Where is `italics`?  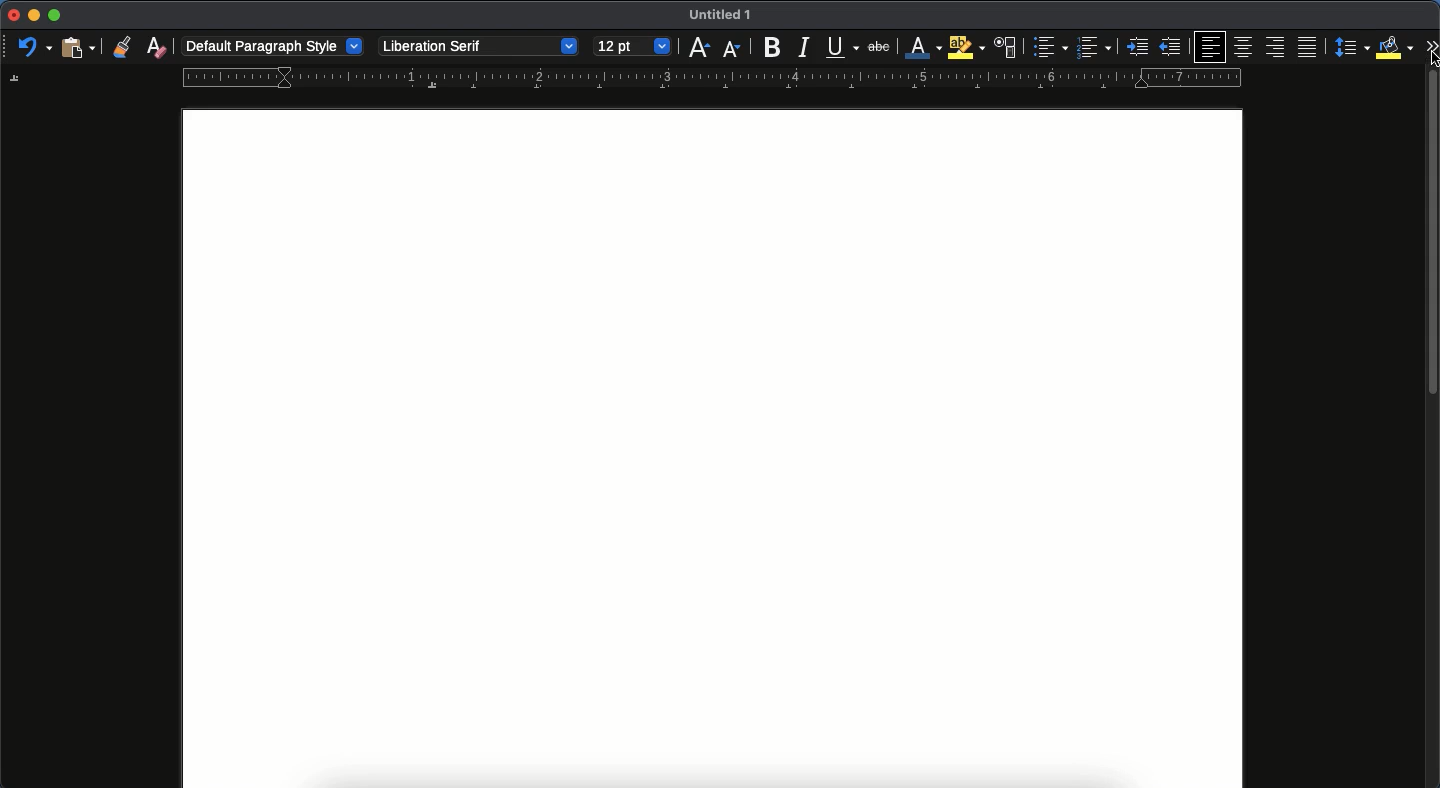 italics is located at coordinates (803, 46).